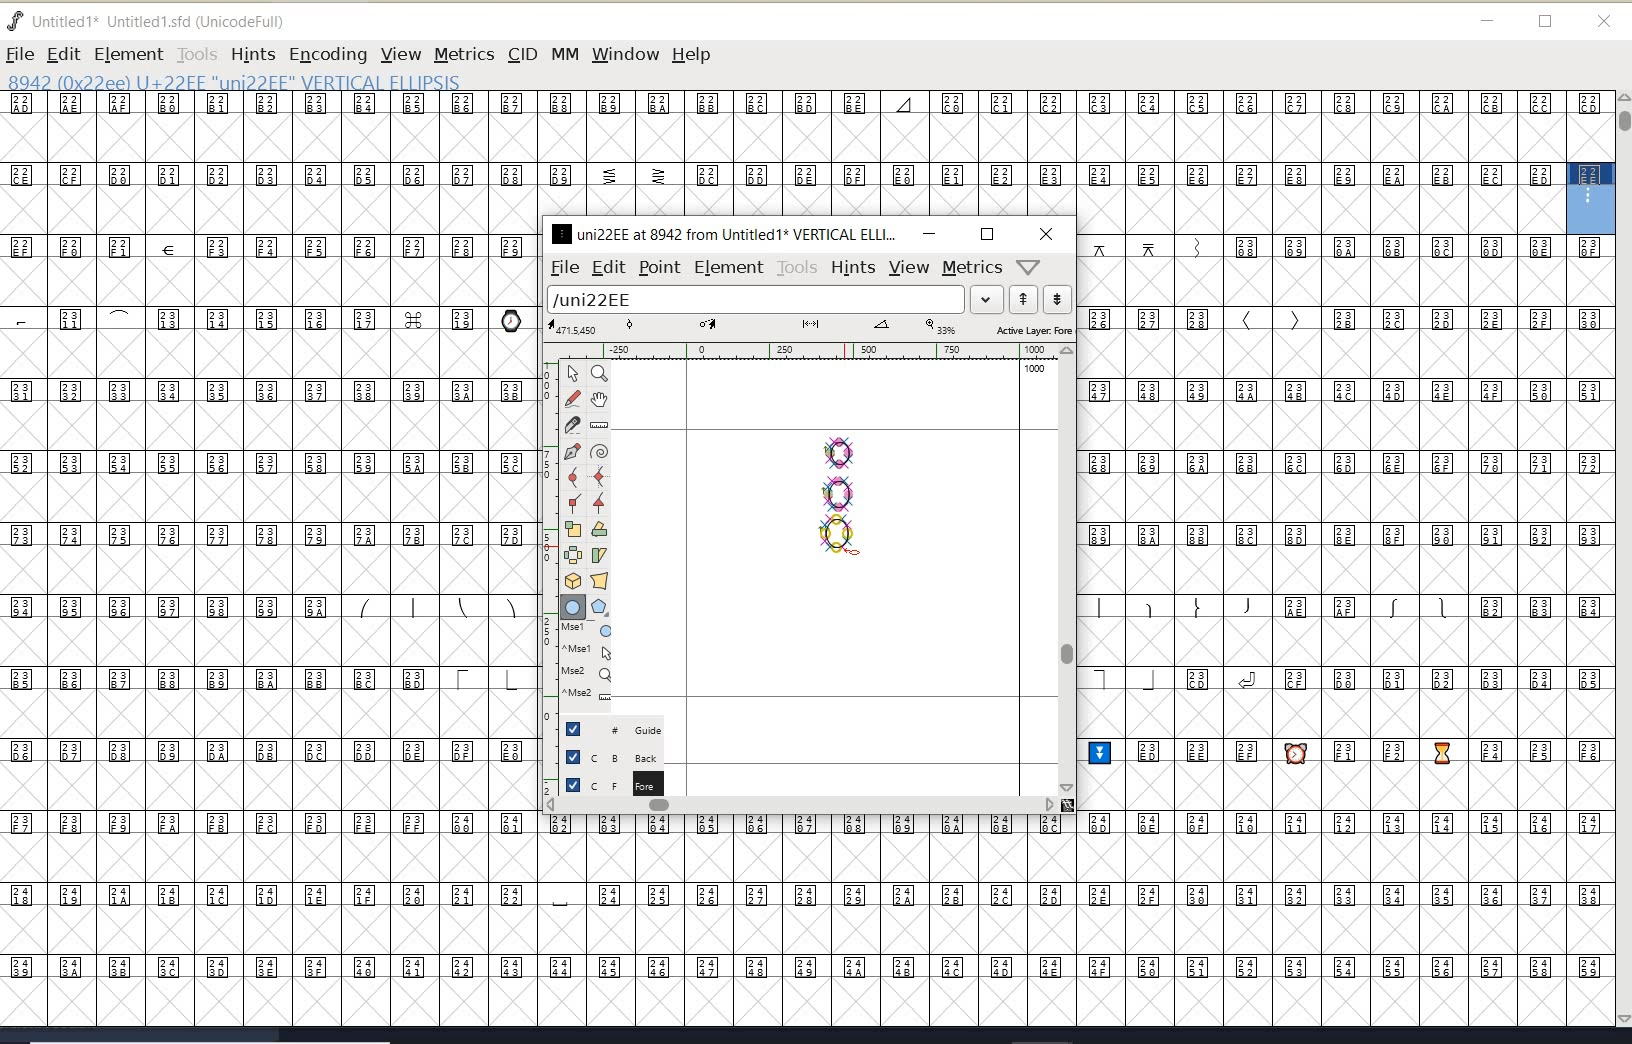 The height and width of the screenshot is (1044, 1632). Describe the element at coordinates (729, 267) in the screenshot. I see `element` at that location.